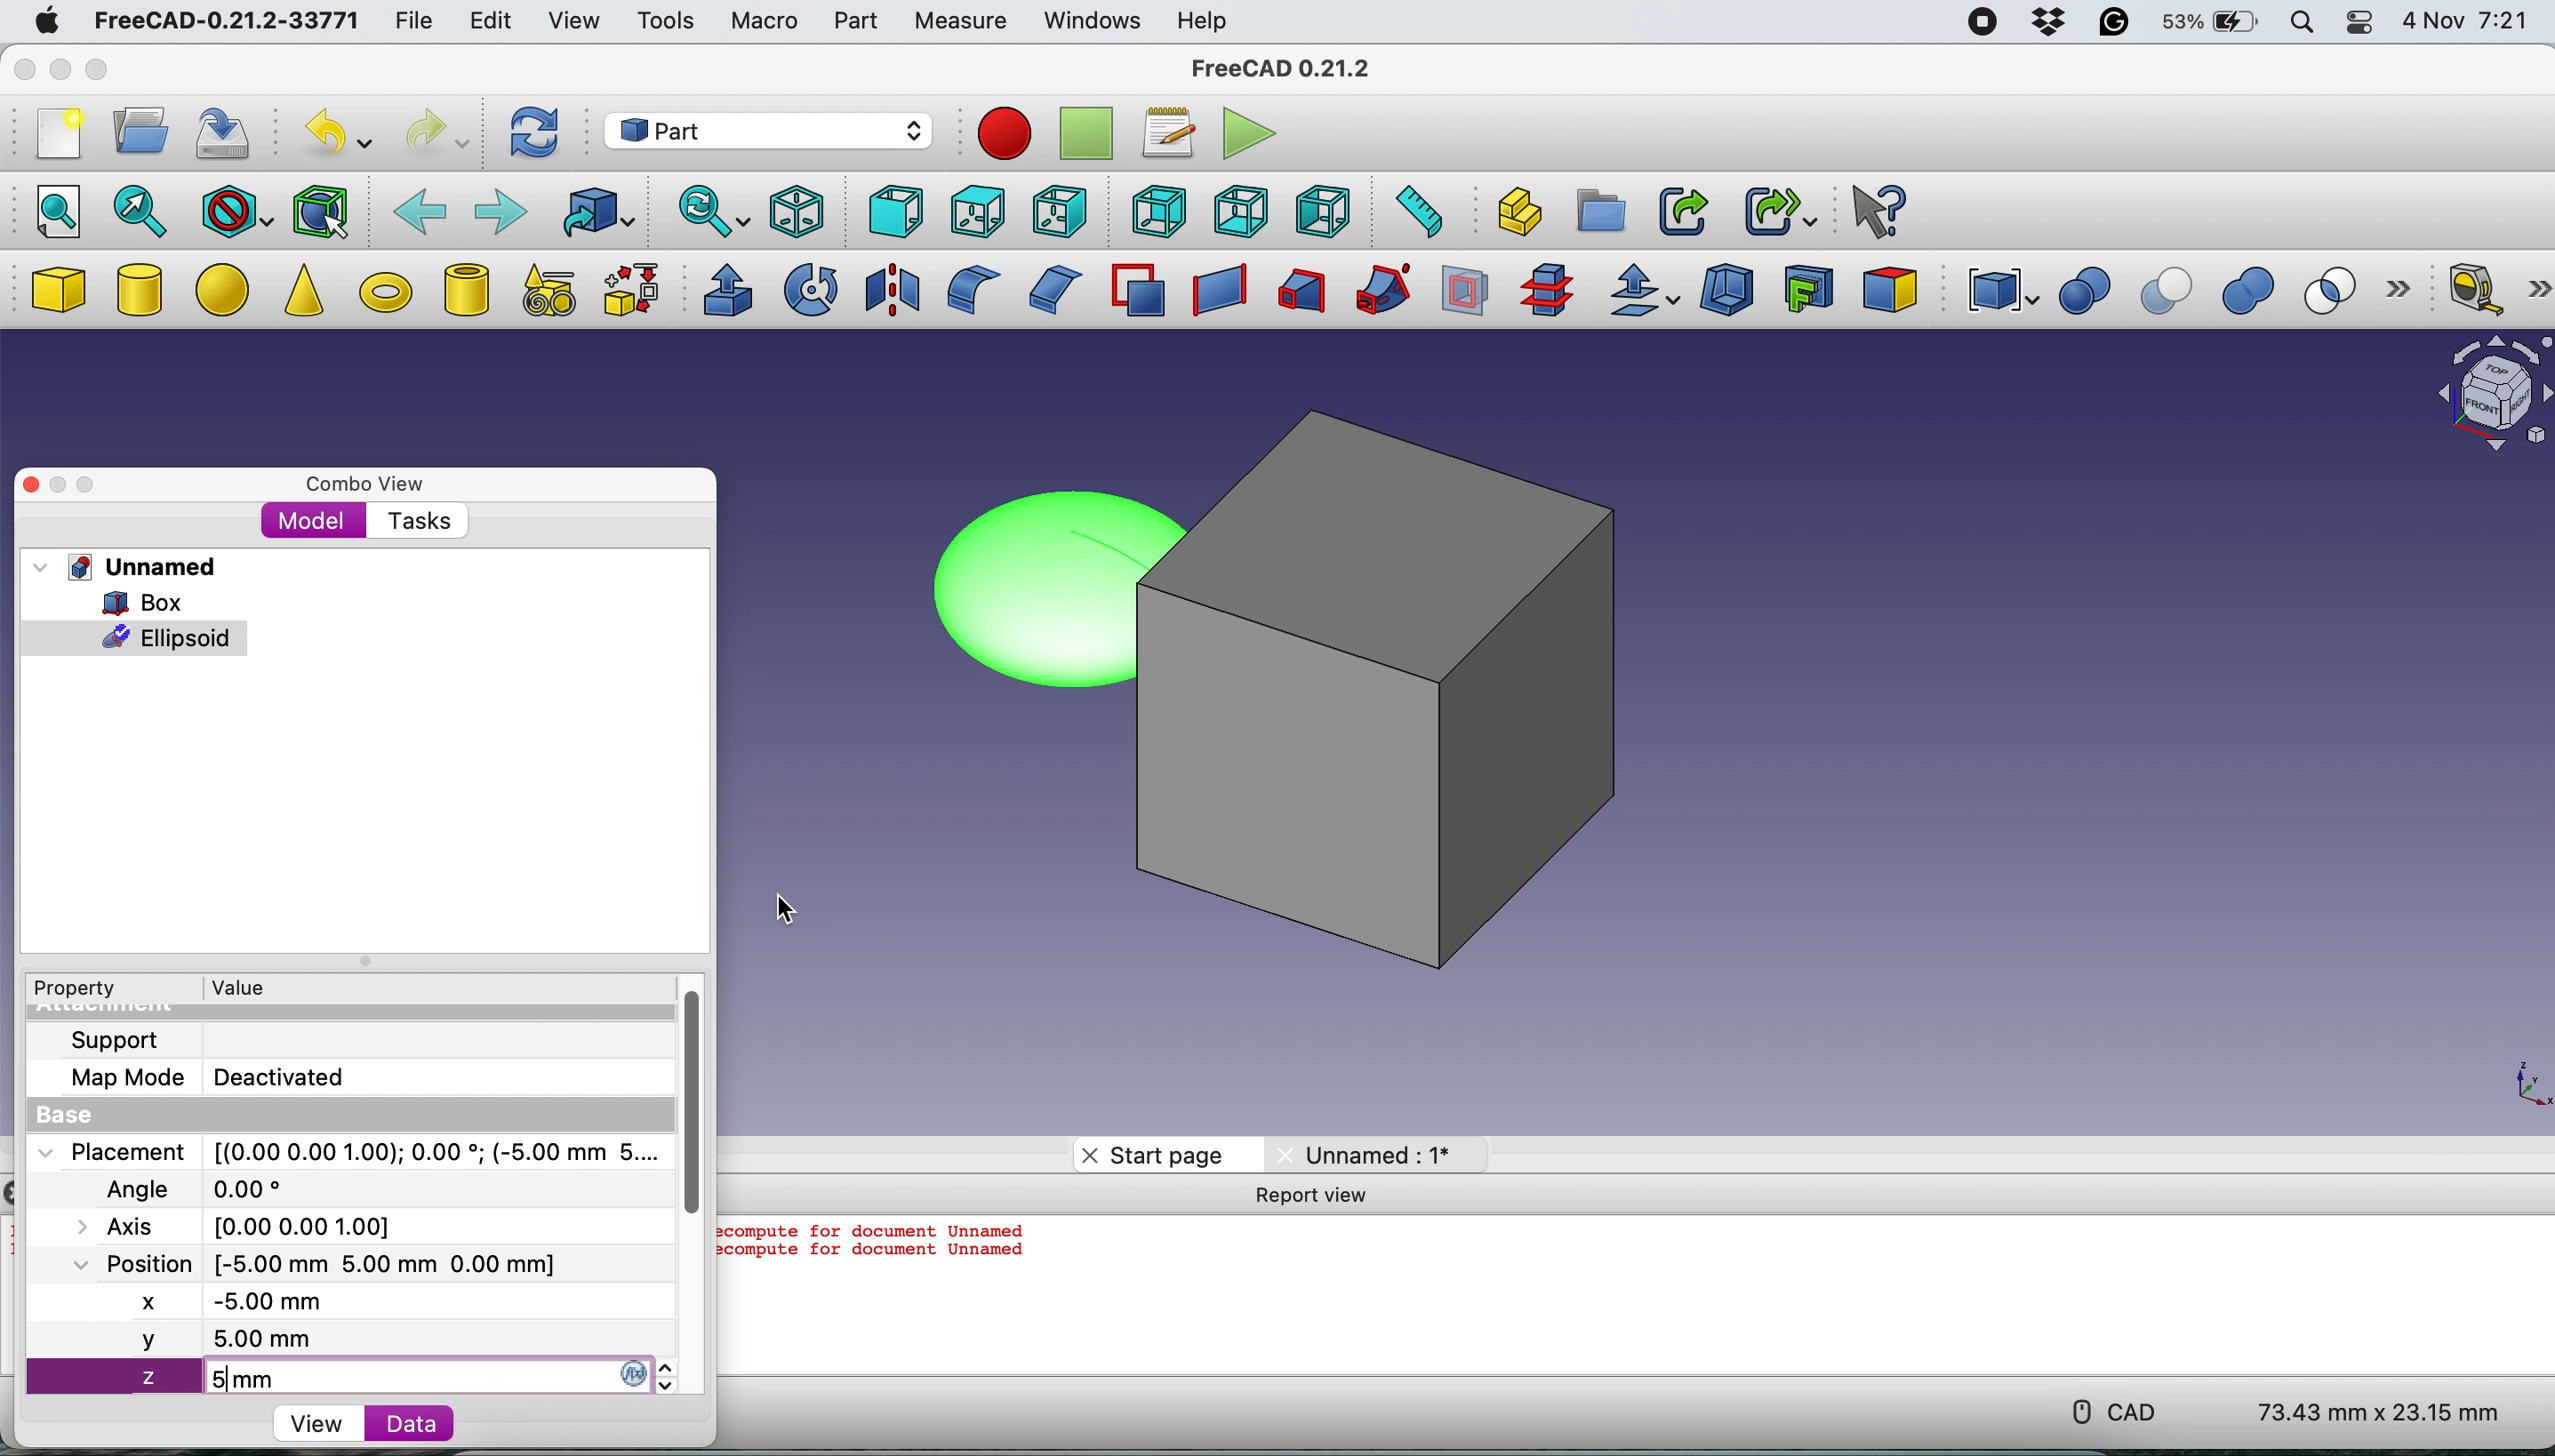 This screenshot has width=2555, height=1456. I want to click on 4 Nov 7:21, so click(2469, 25).